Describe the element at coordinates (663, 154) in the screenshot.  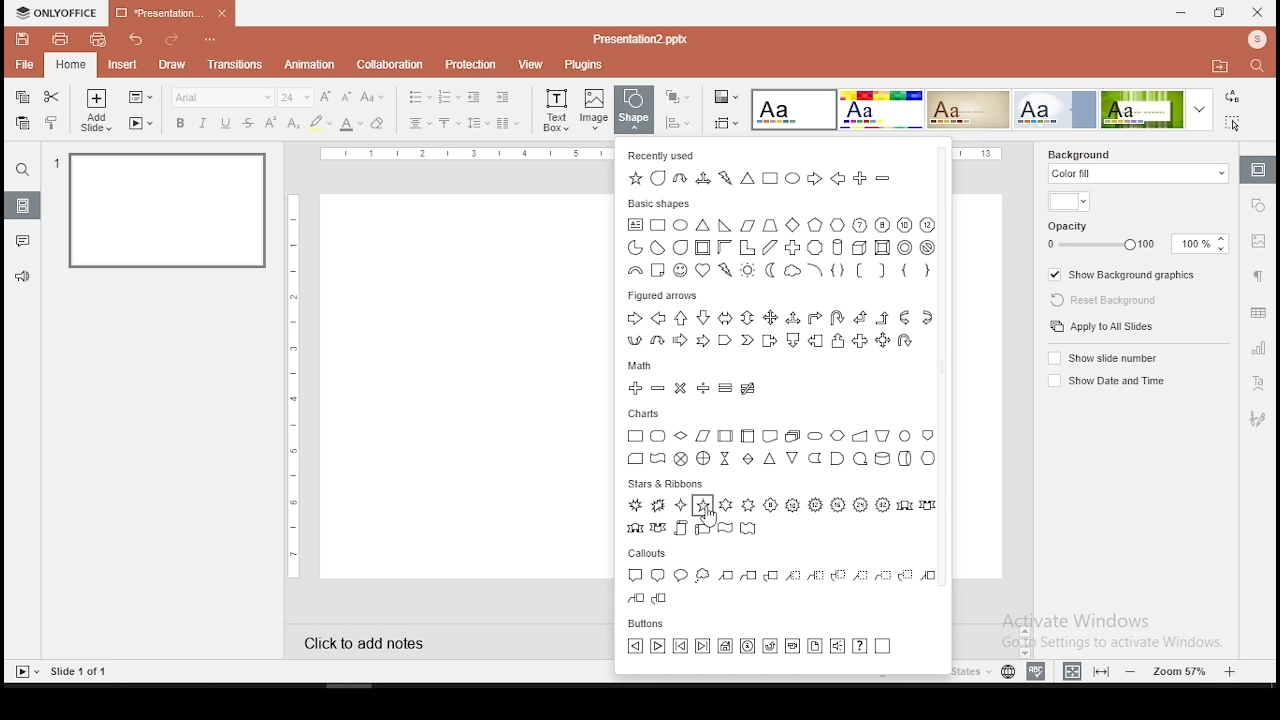
I see `recently used` at that location.